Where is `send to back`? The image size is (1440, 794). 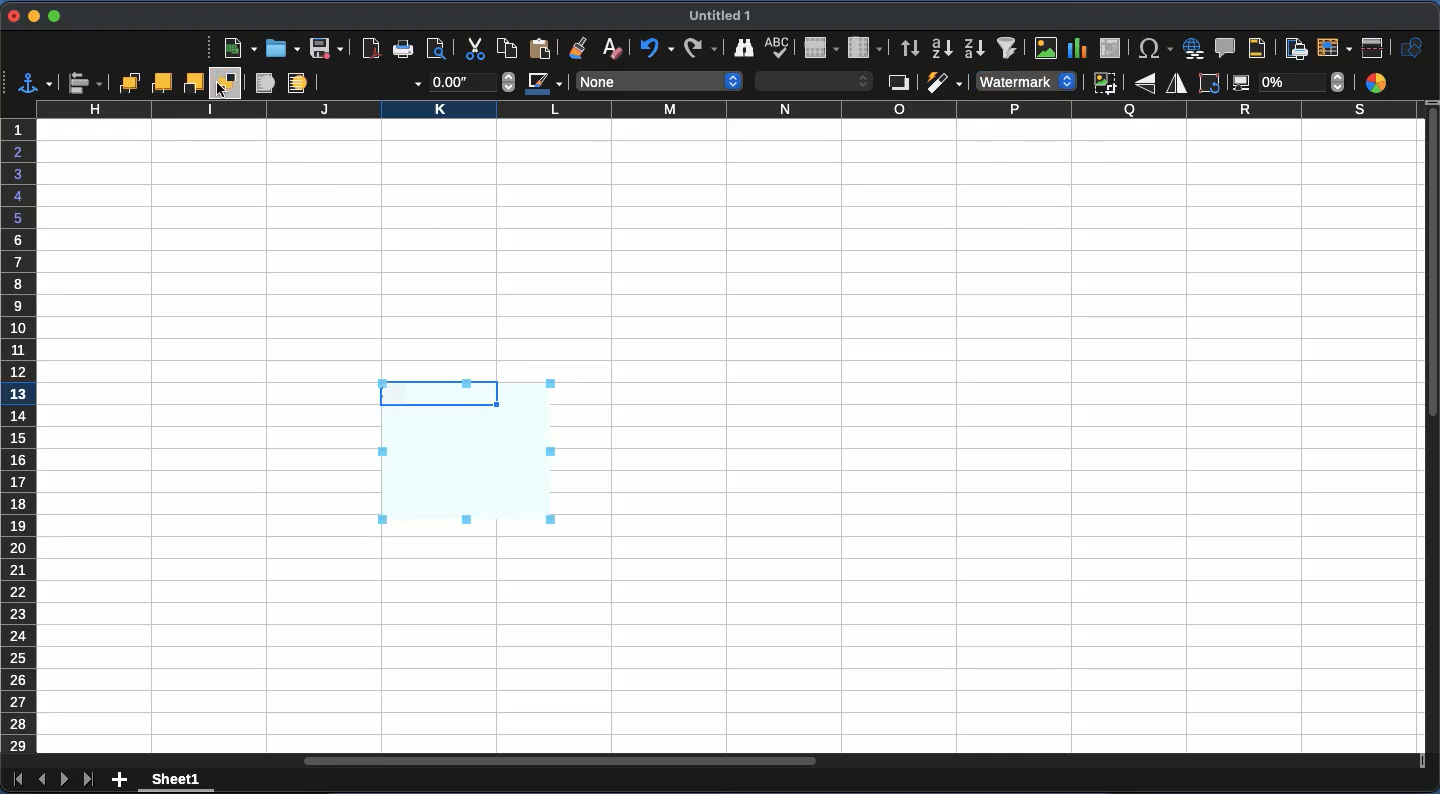
send to back is located at coordinates (228, 83).